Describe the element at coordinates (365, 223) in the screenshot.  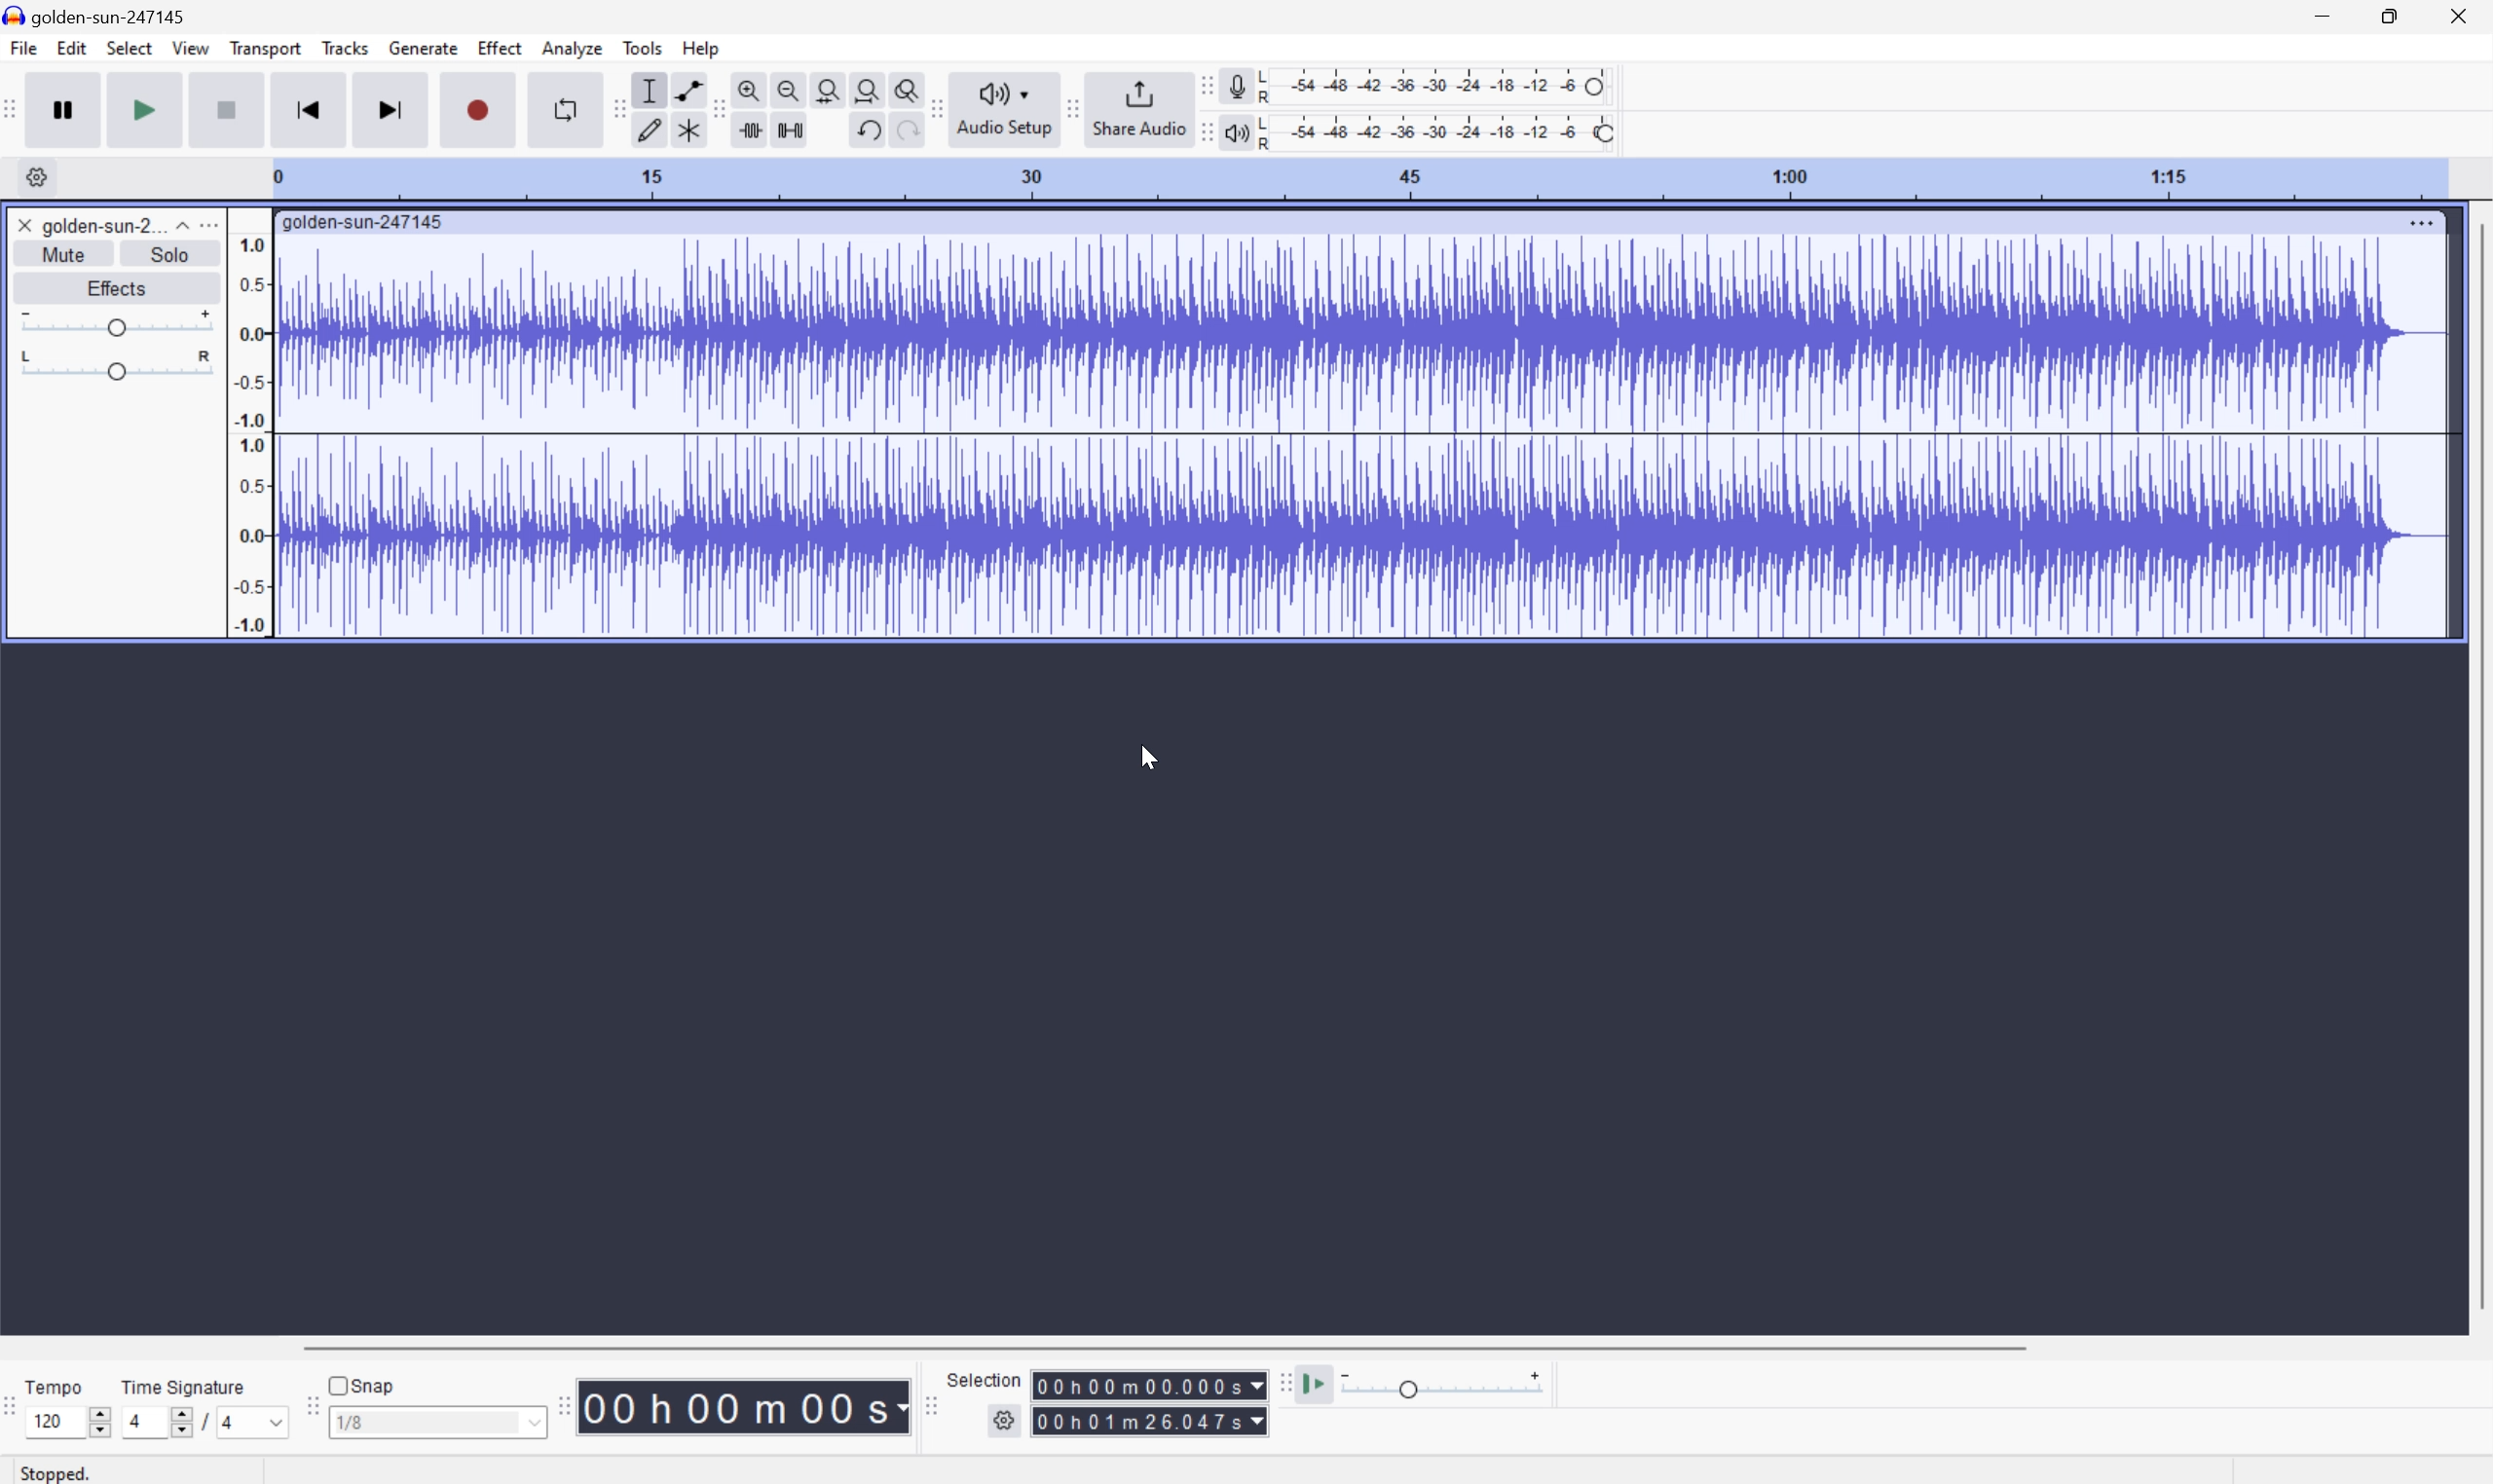
I see `golden-sun-247145` at that location.